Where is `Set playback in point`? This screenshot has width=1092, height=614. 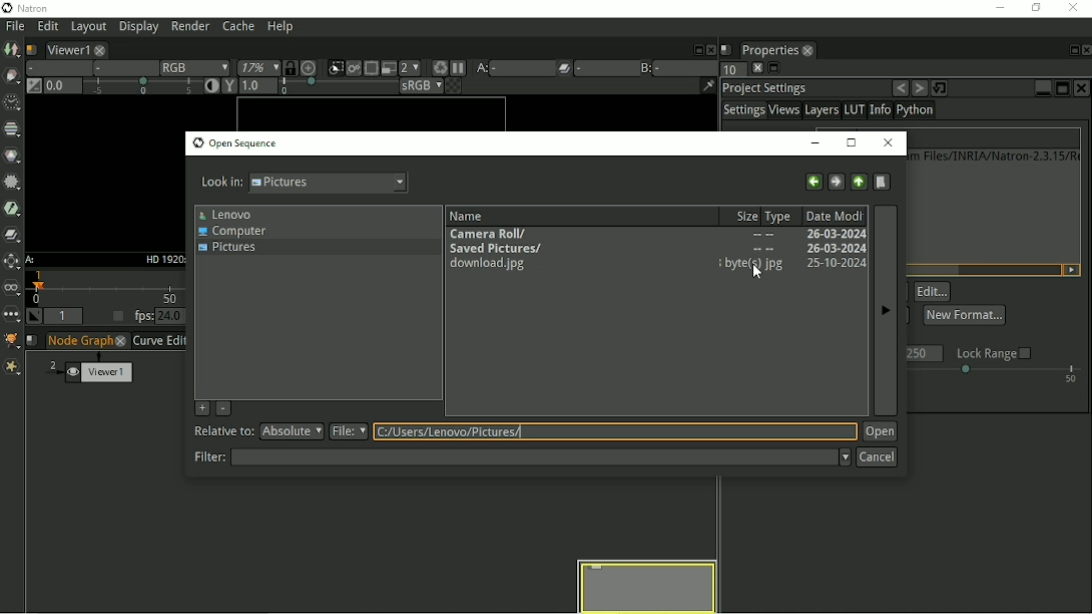
Set playback in point is located at coordinates (35, 317).